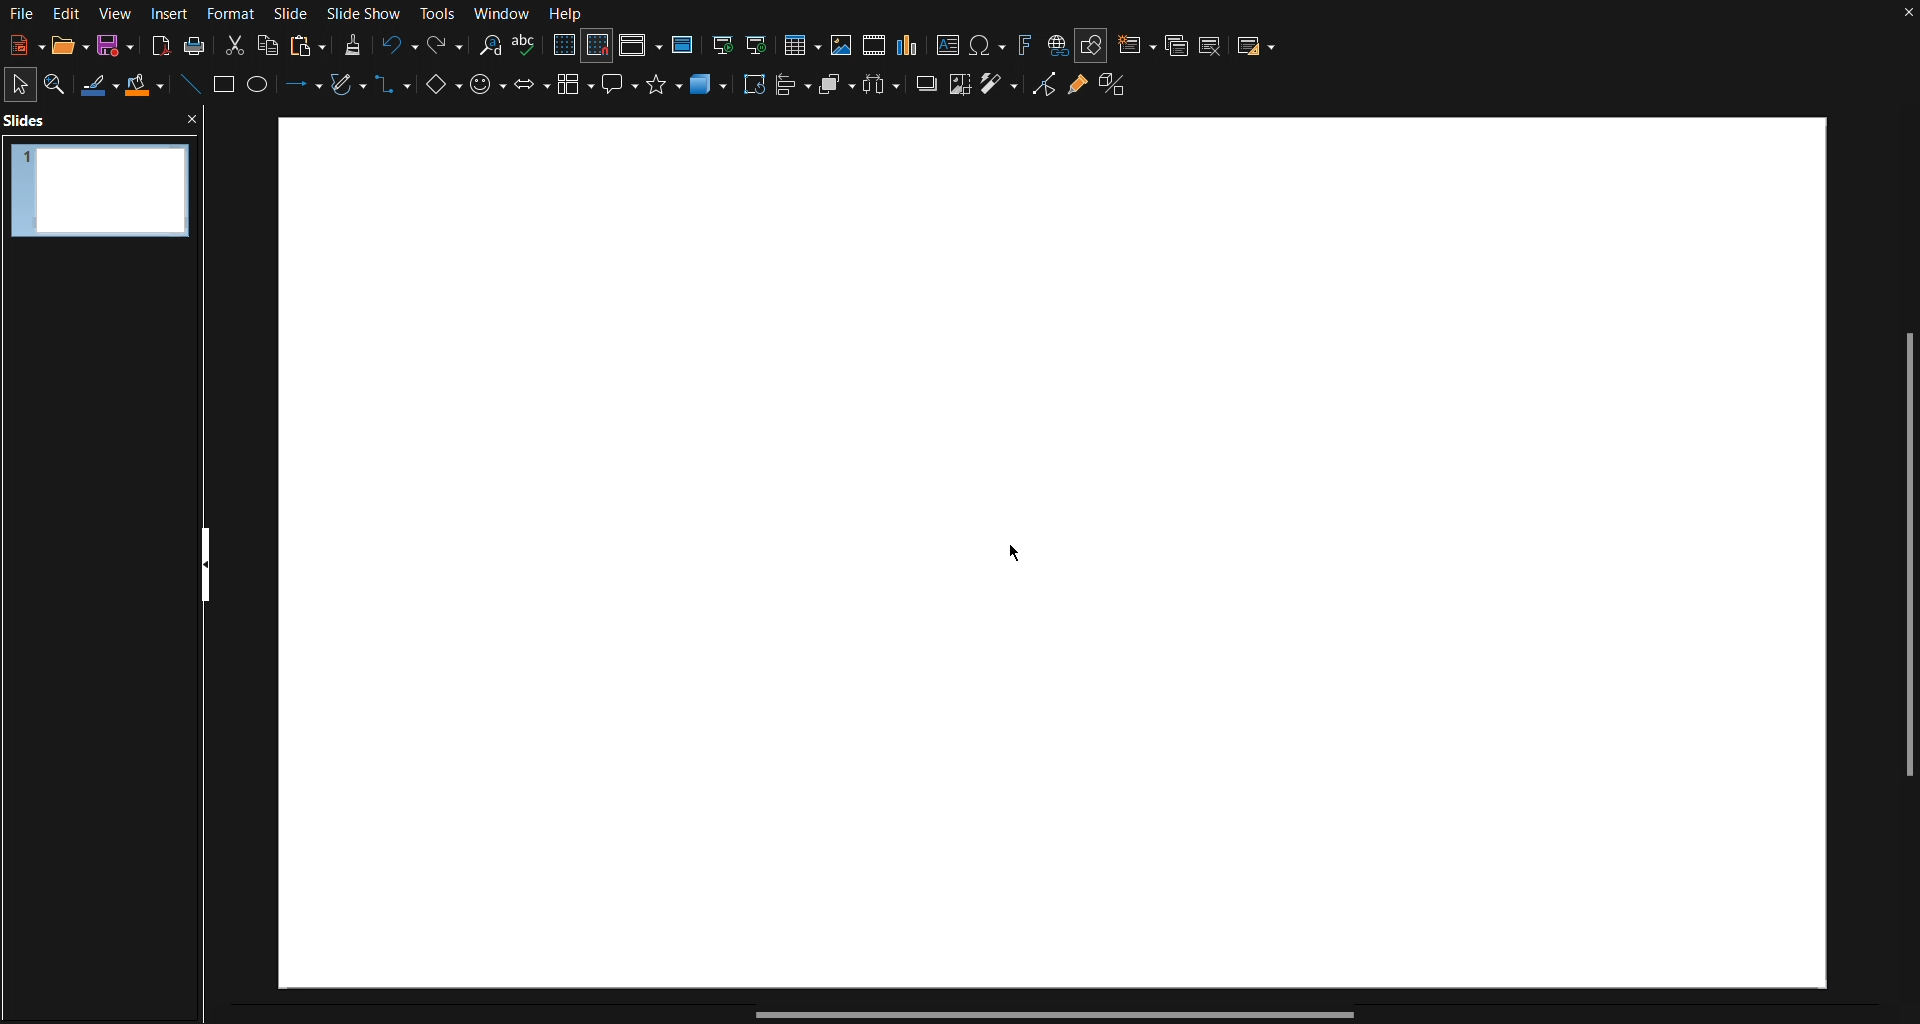 This screenshot has width=1920, height=1024. What do you see at coordinates (307, 44) in the screenshot?
I see `Paste` at bounding box center [307, 44].